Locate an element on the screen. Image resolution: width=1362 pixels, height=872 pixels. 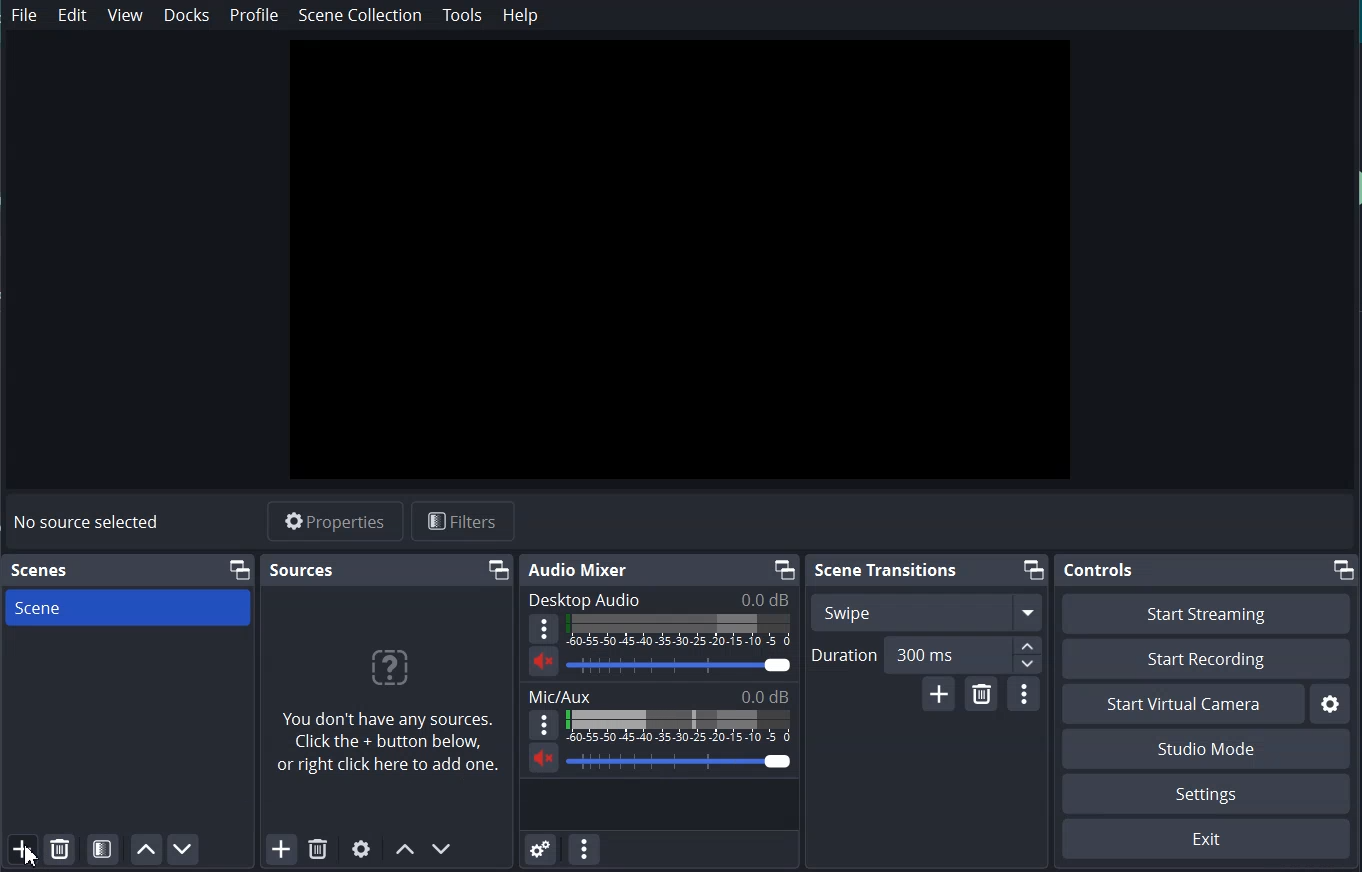
Source is located at coordinates (302, 569).